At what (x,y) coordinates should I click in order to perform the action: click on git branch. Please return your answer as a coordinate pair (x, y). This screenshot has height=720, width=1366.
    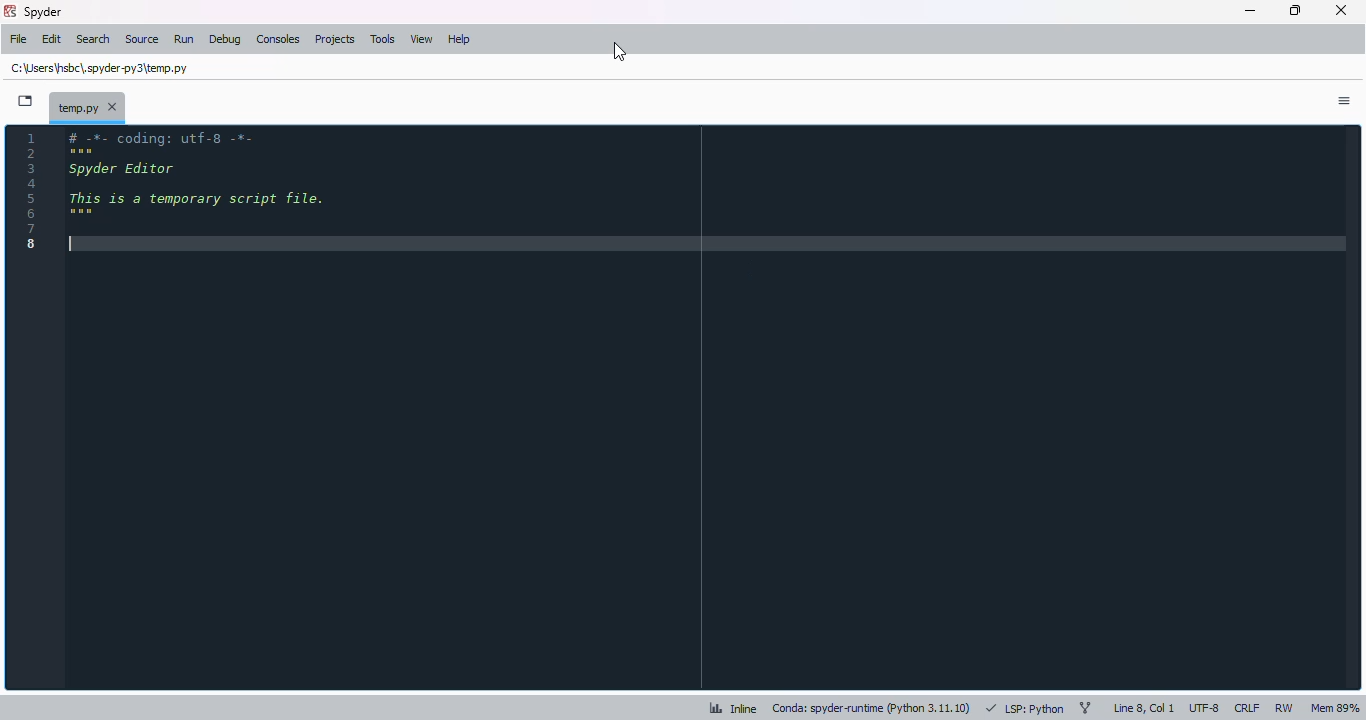
    Looking at the image, I should click on (1084, 706).